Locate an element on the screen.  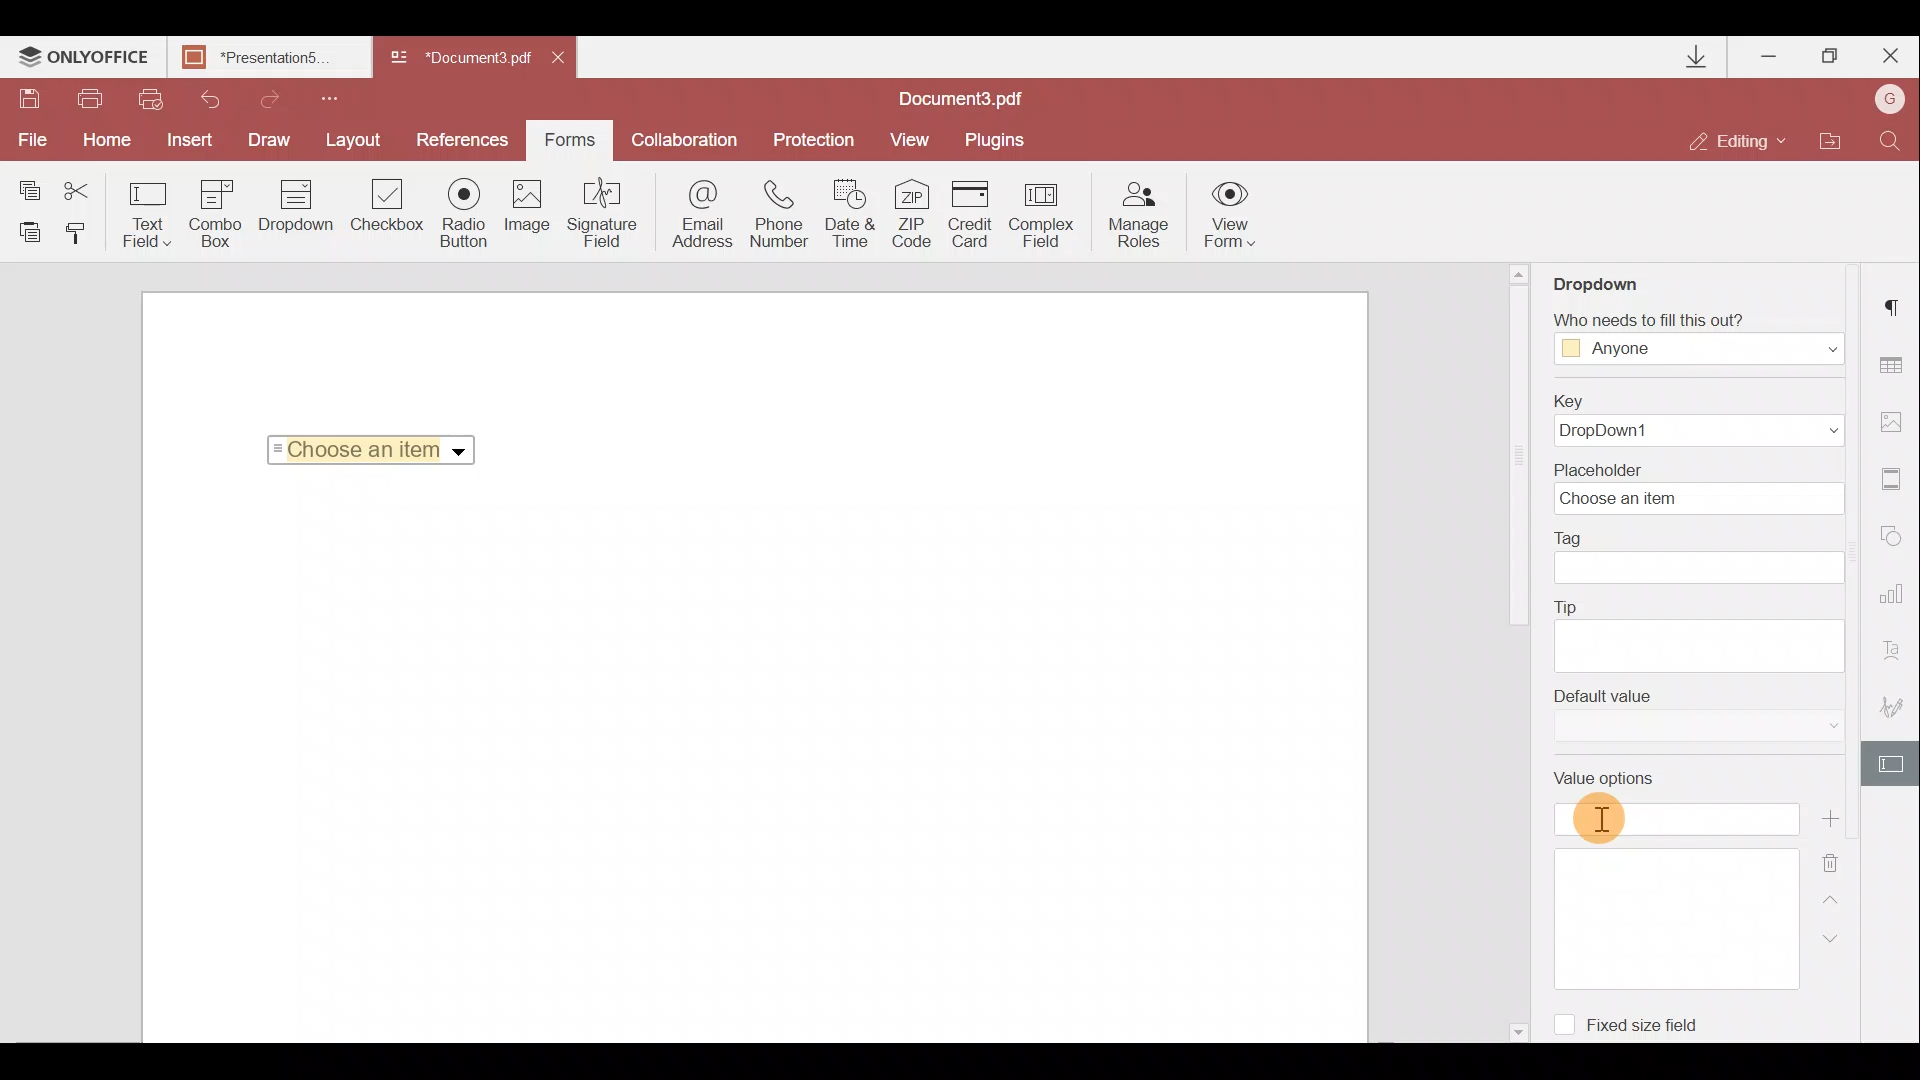
Draw is located at coordinates (270, 138).